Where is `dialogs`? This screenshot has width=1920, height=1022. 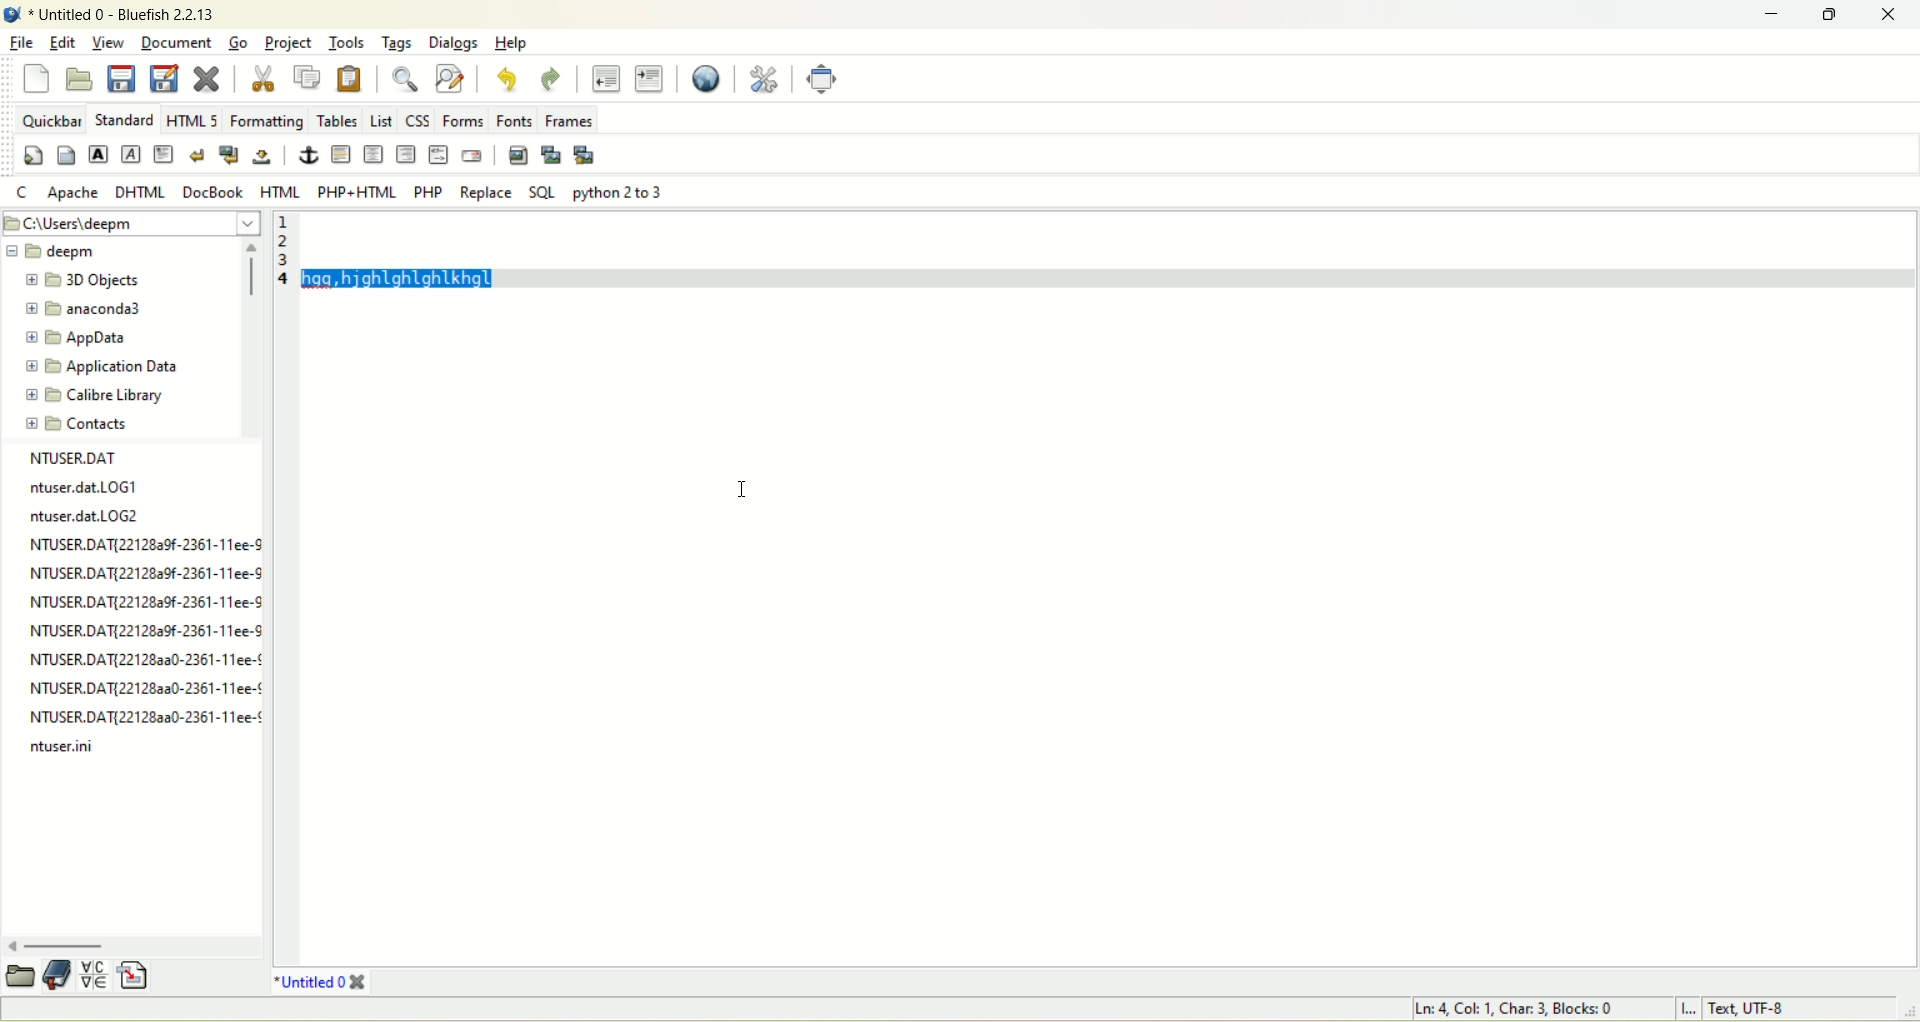 dialogs is located at coordinates (454, 44).